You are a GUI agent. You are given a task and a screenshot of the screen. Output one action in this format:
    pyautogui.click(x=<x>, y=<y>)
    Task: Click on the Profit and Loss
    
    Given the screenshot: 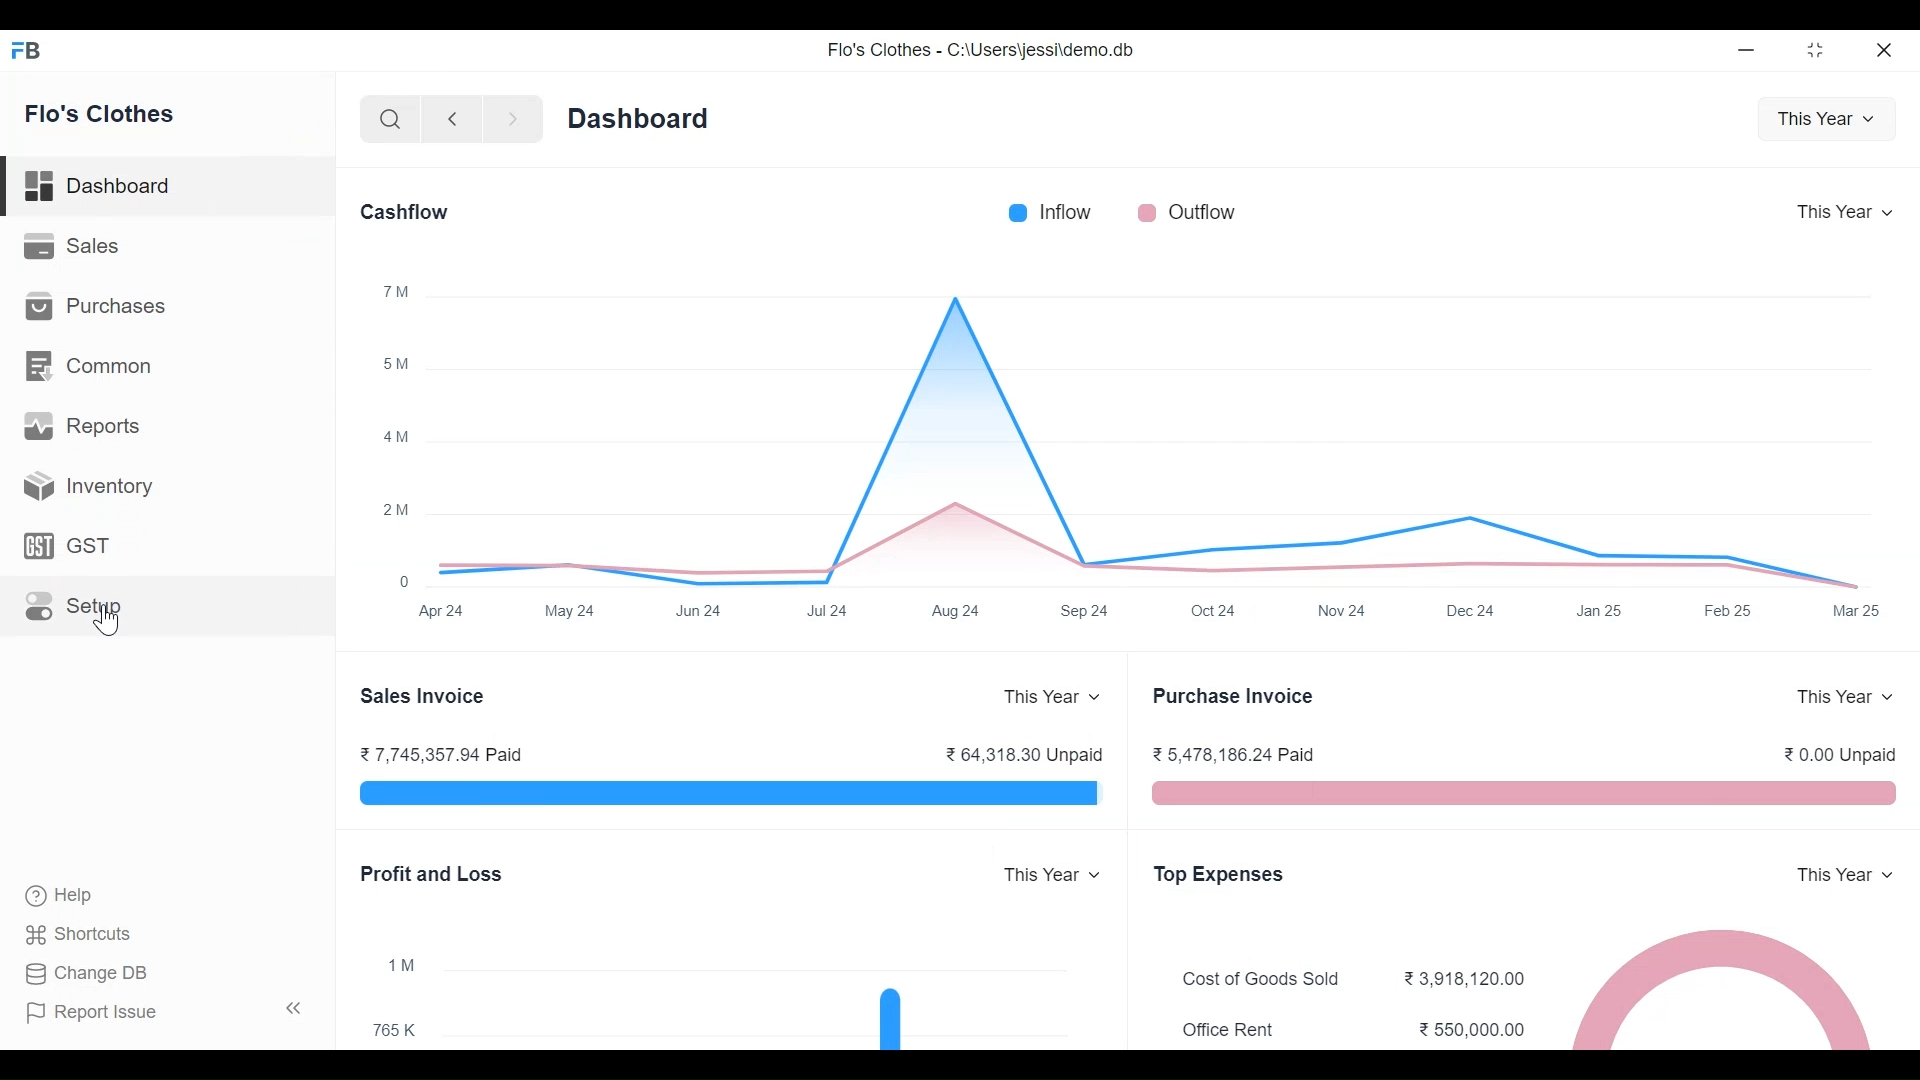 What is the action you would take?
    pyautogui.click(x=428, y=870)
    